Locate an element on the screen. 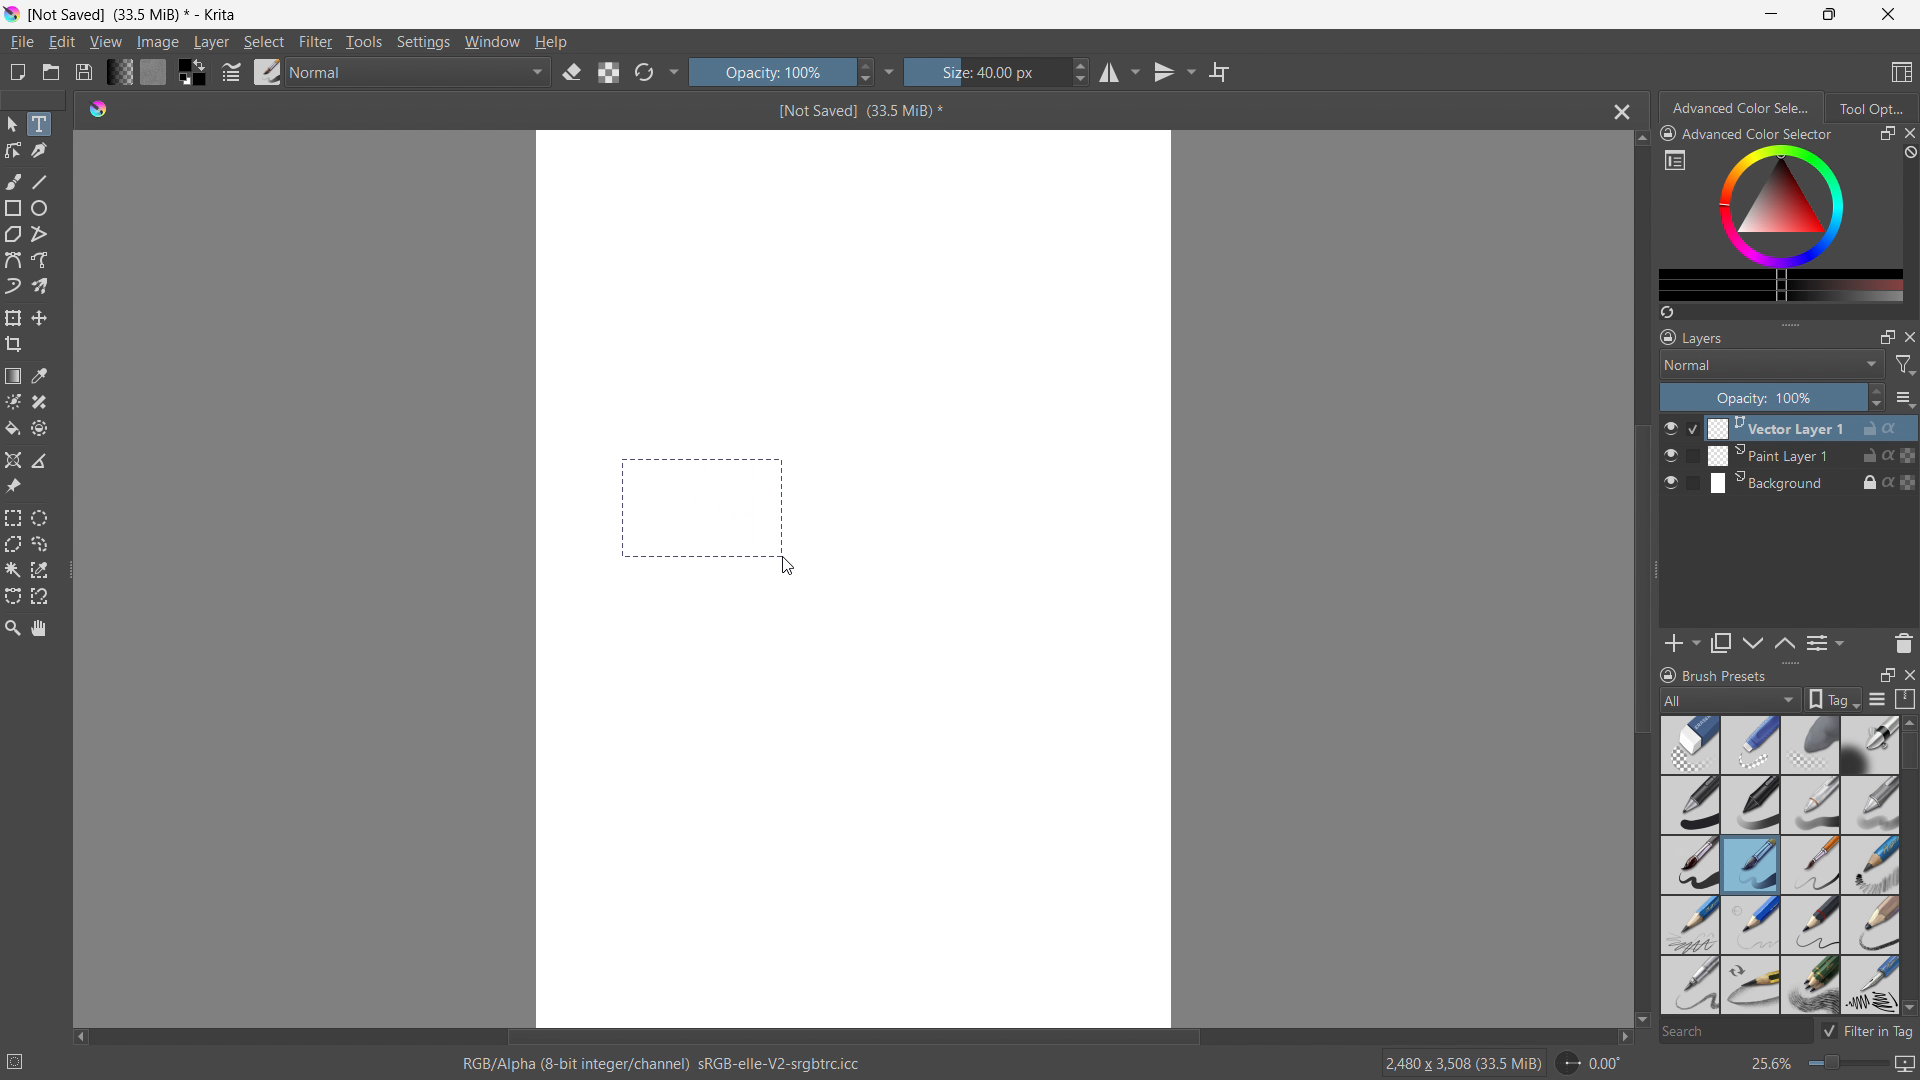 Image resolution: width=1920 pixels, height=1080 pixels. assistant tool is located at coordinates (13, 460).